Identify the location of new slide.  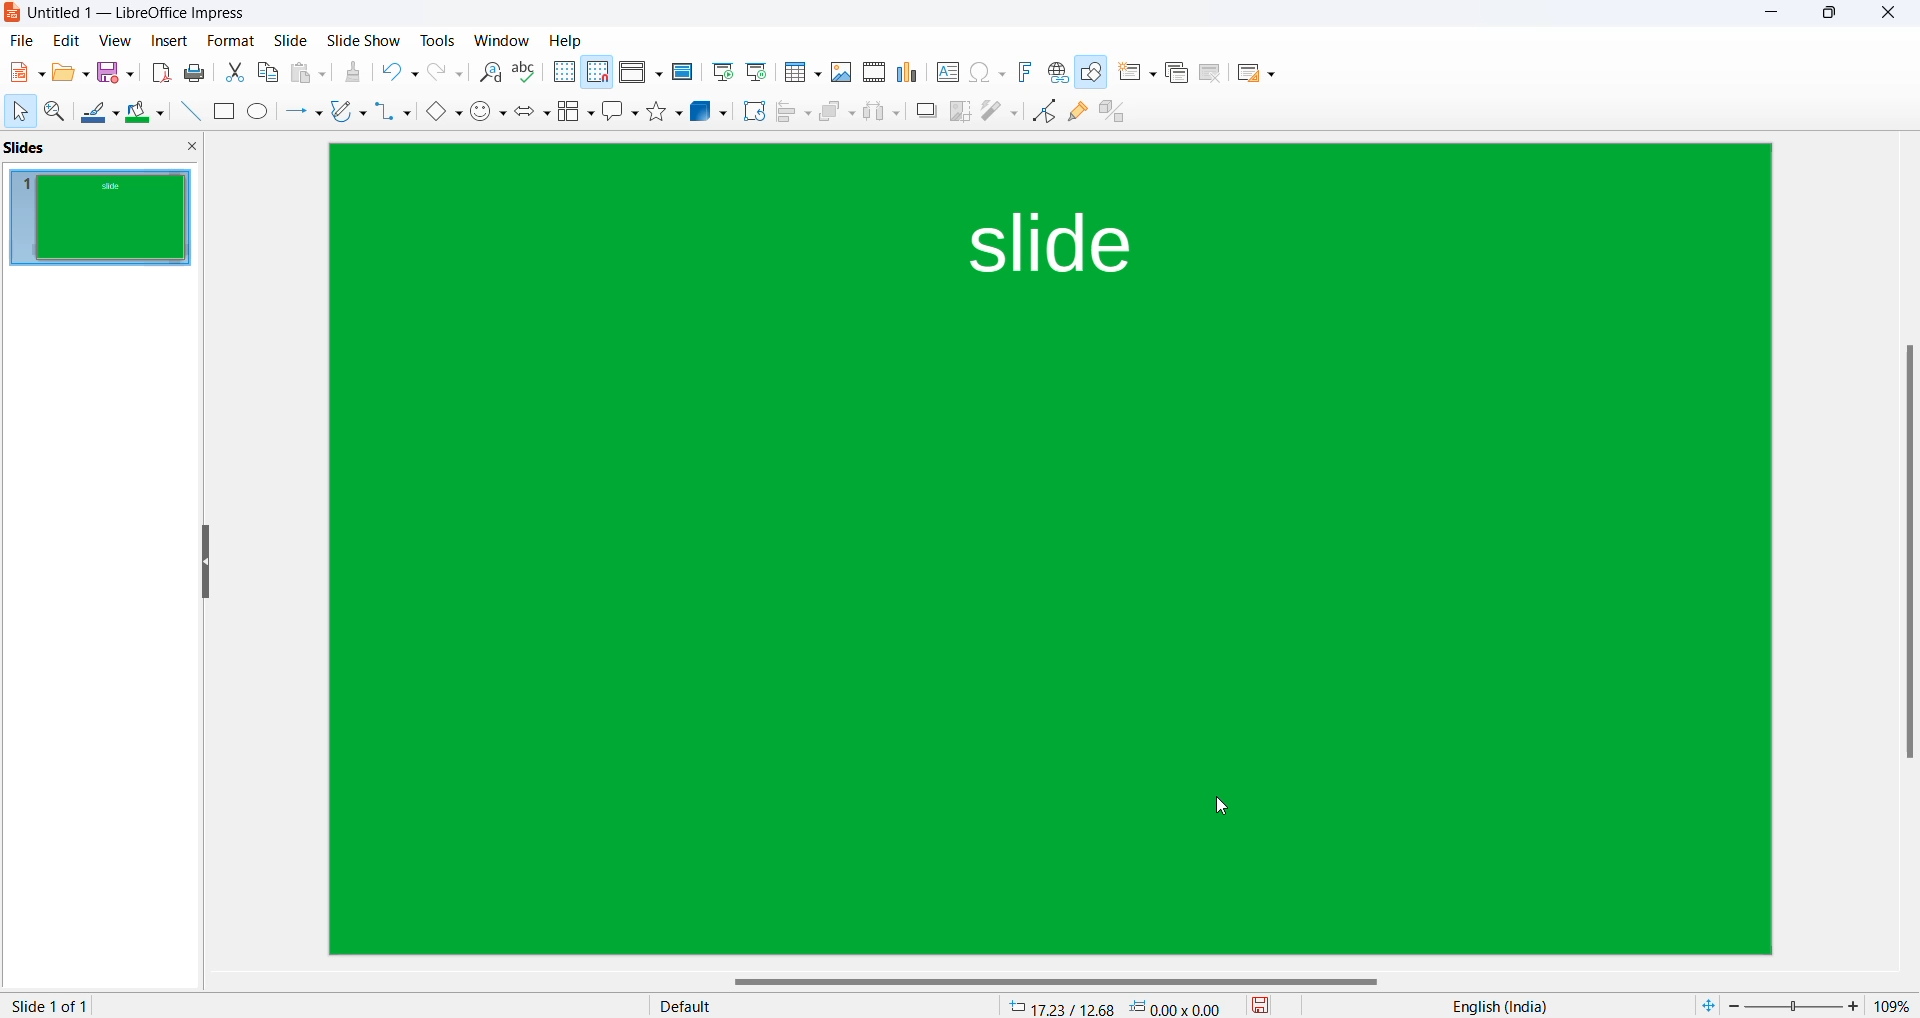
(1137, 77).